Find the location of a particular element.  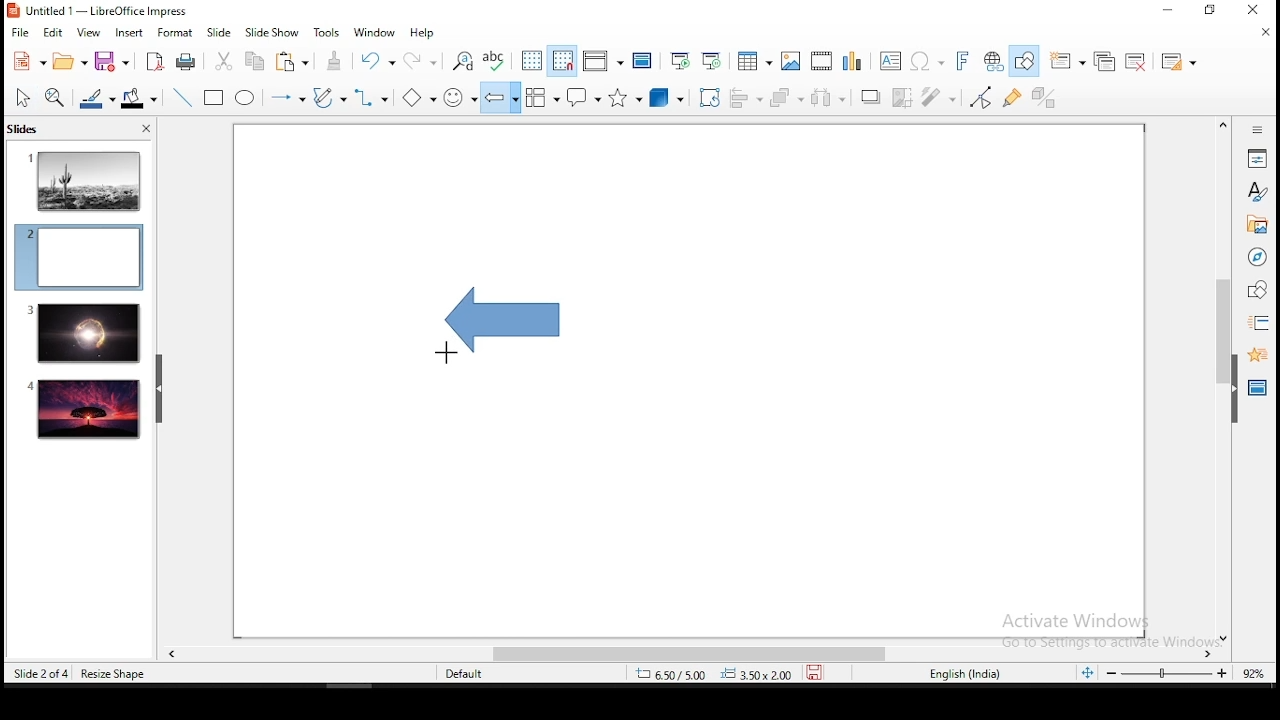

tools is located at coordinates (328, 33).